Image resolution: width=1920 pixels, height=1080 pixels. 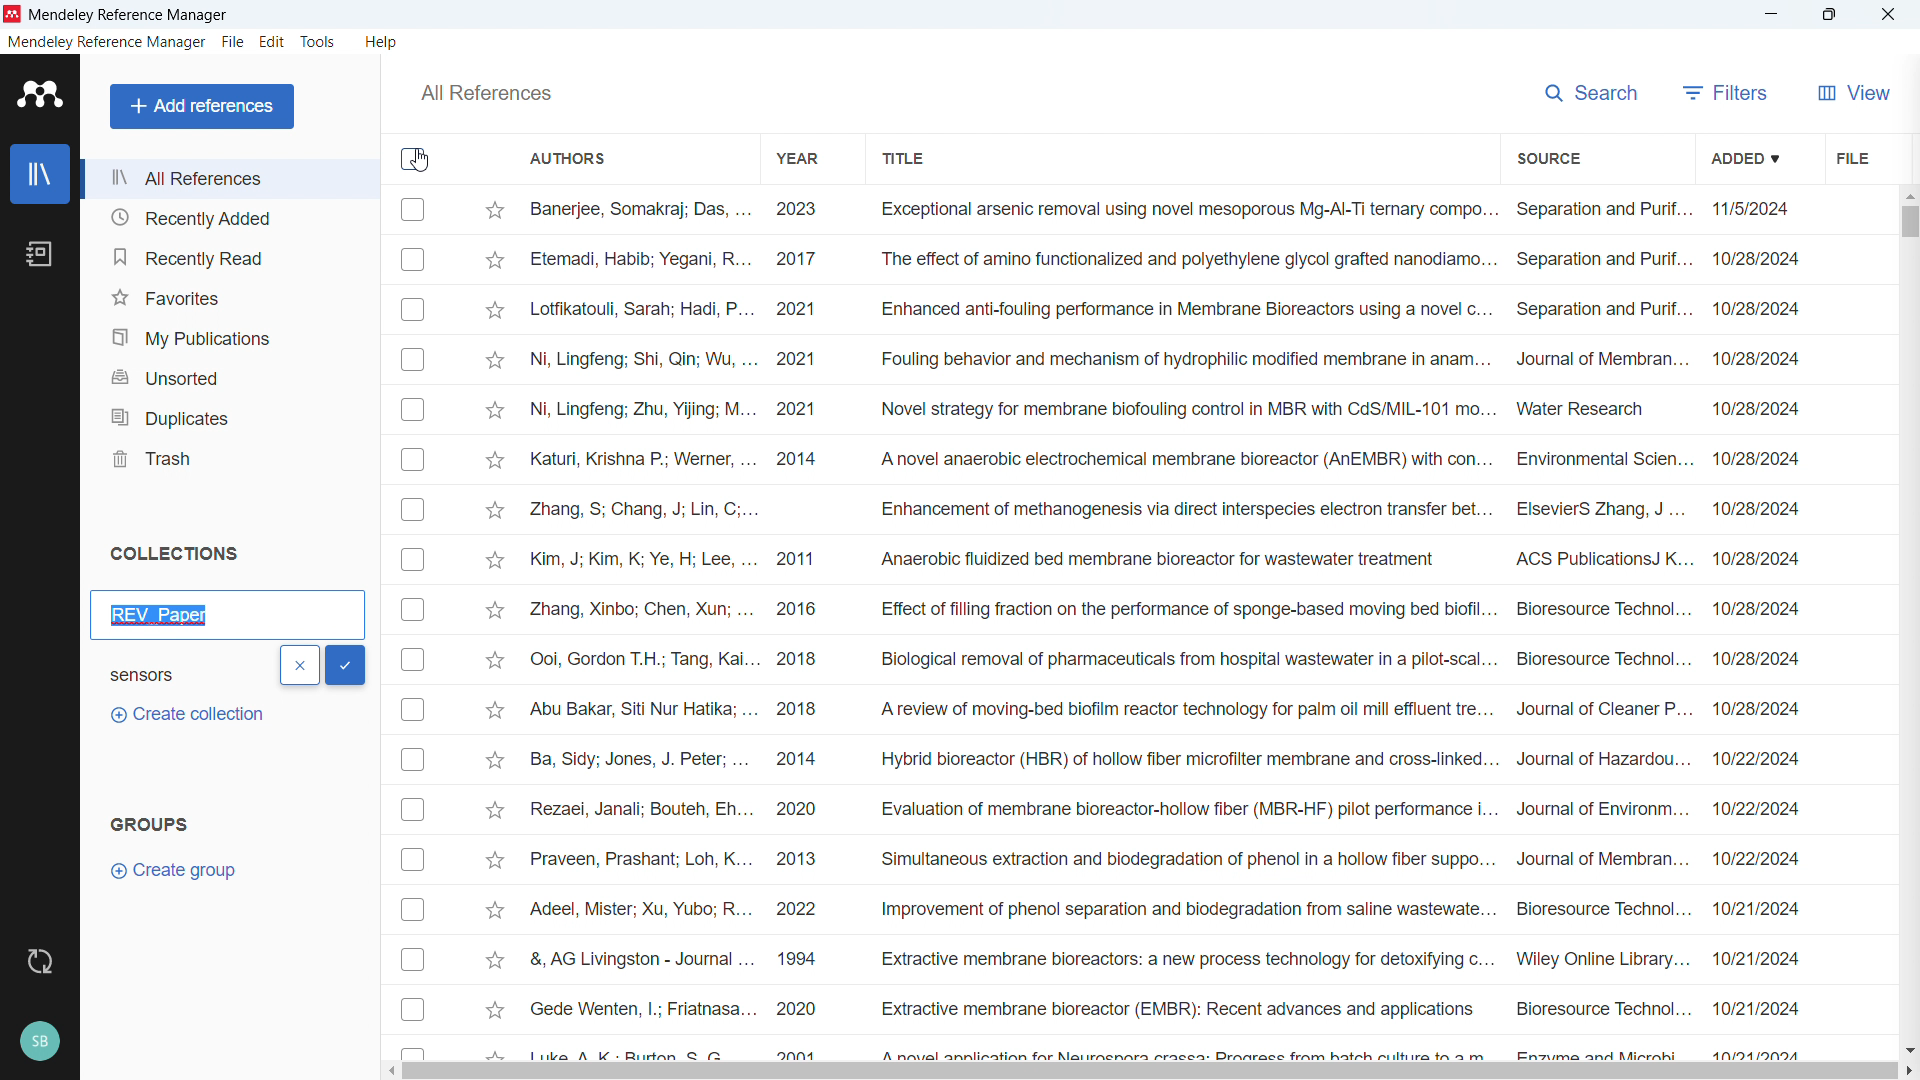 I want to click on All references , so click(x=485, y=93).